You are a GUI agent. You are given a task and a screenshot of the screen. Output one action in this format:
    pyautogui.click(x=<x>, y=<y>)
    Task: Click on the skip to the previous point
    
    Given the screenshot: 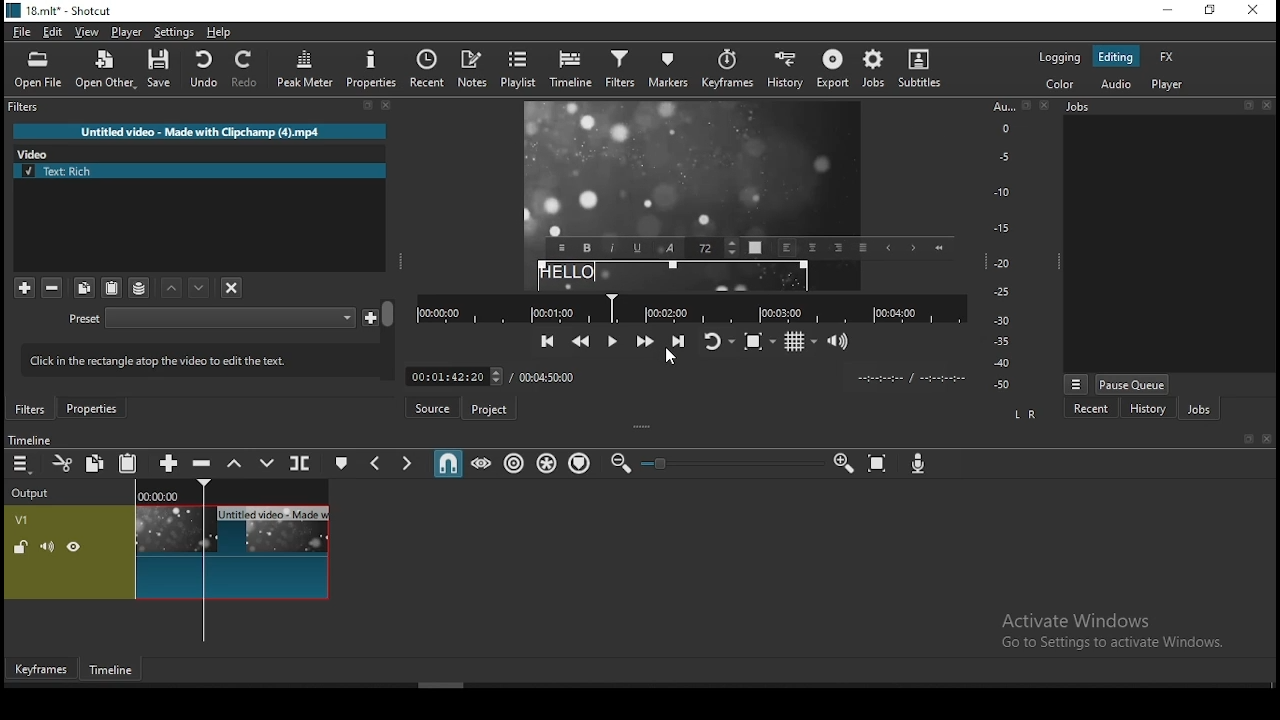 What is the action you would take?
    pyautogui.click(x=548, y=341)
    